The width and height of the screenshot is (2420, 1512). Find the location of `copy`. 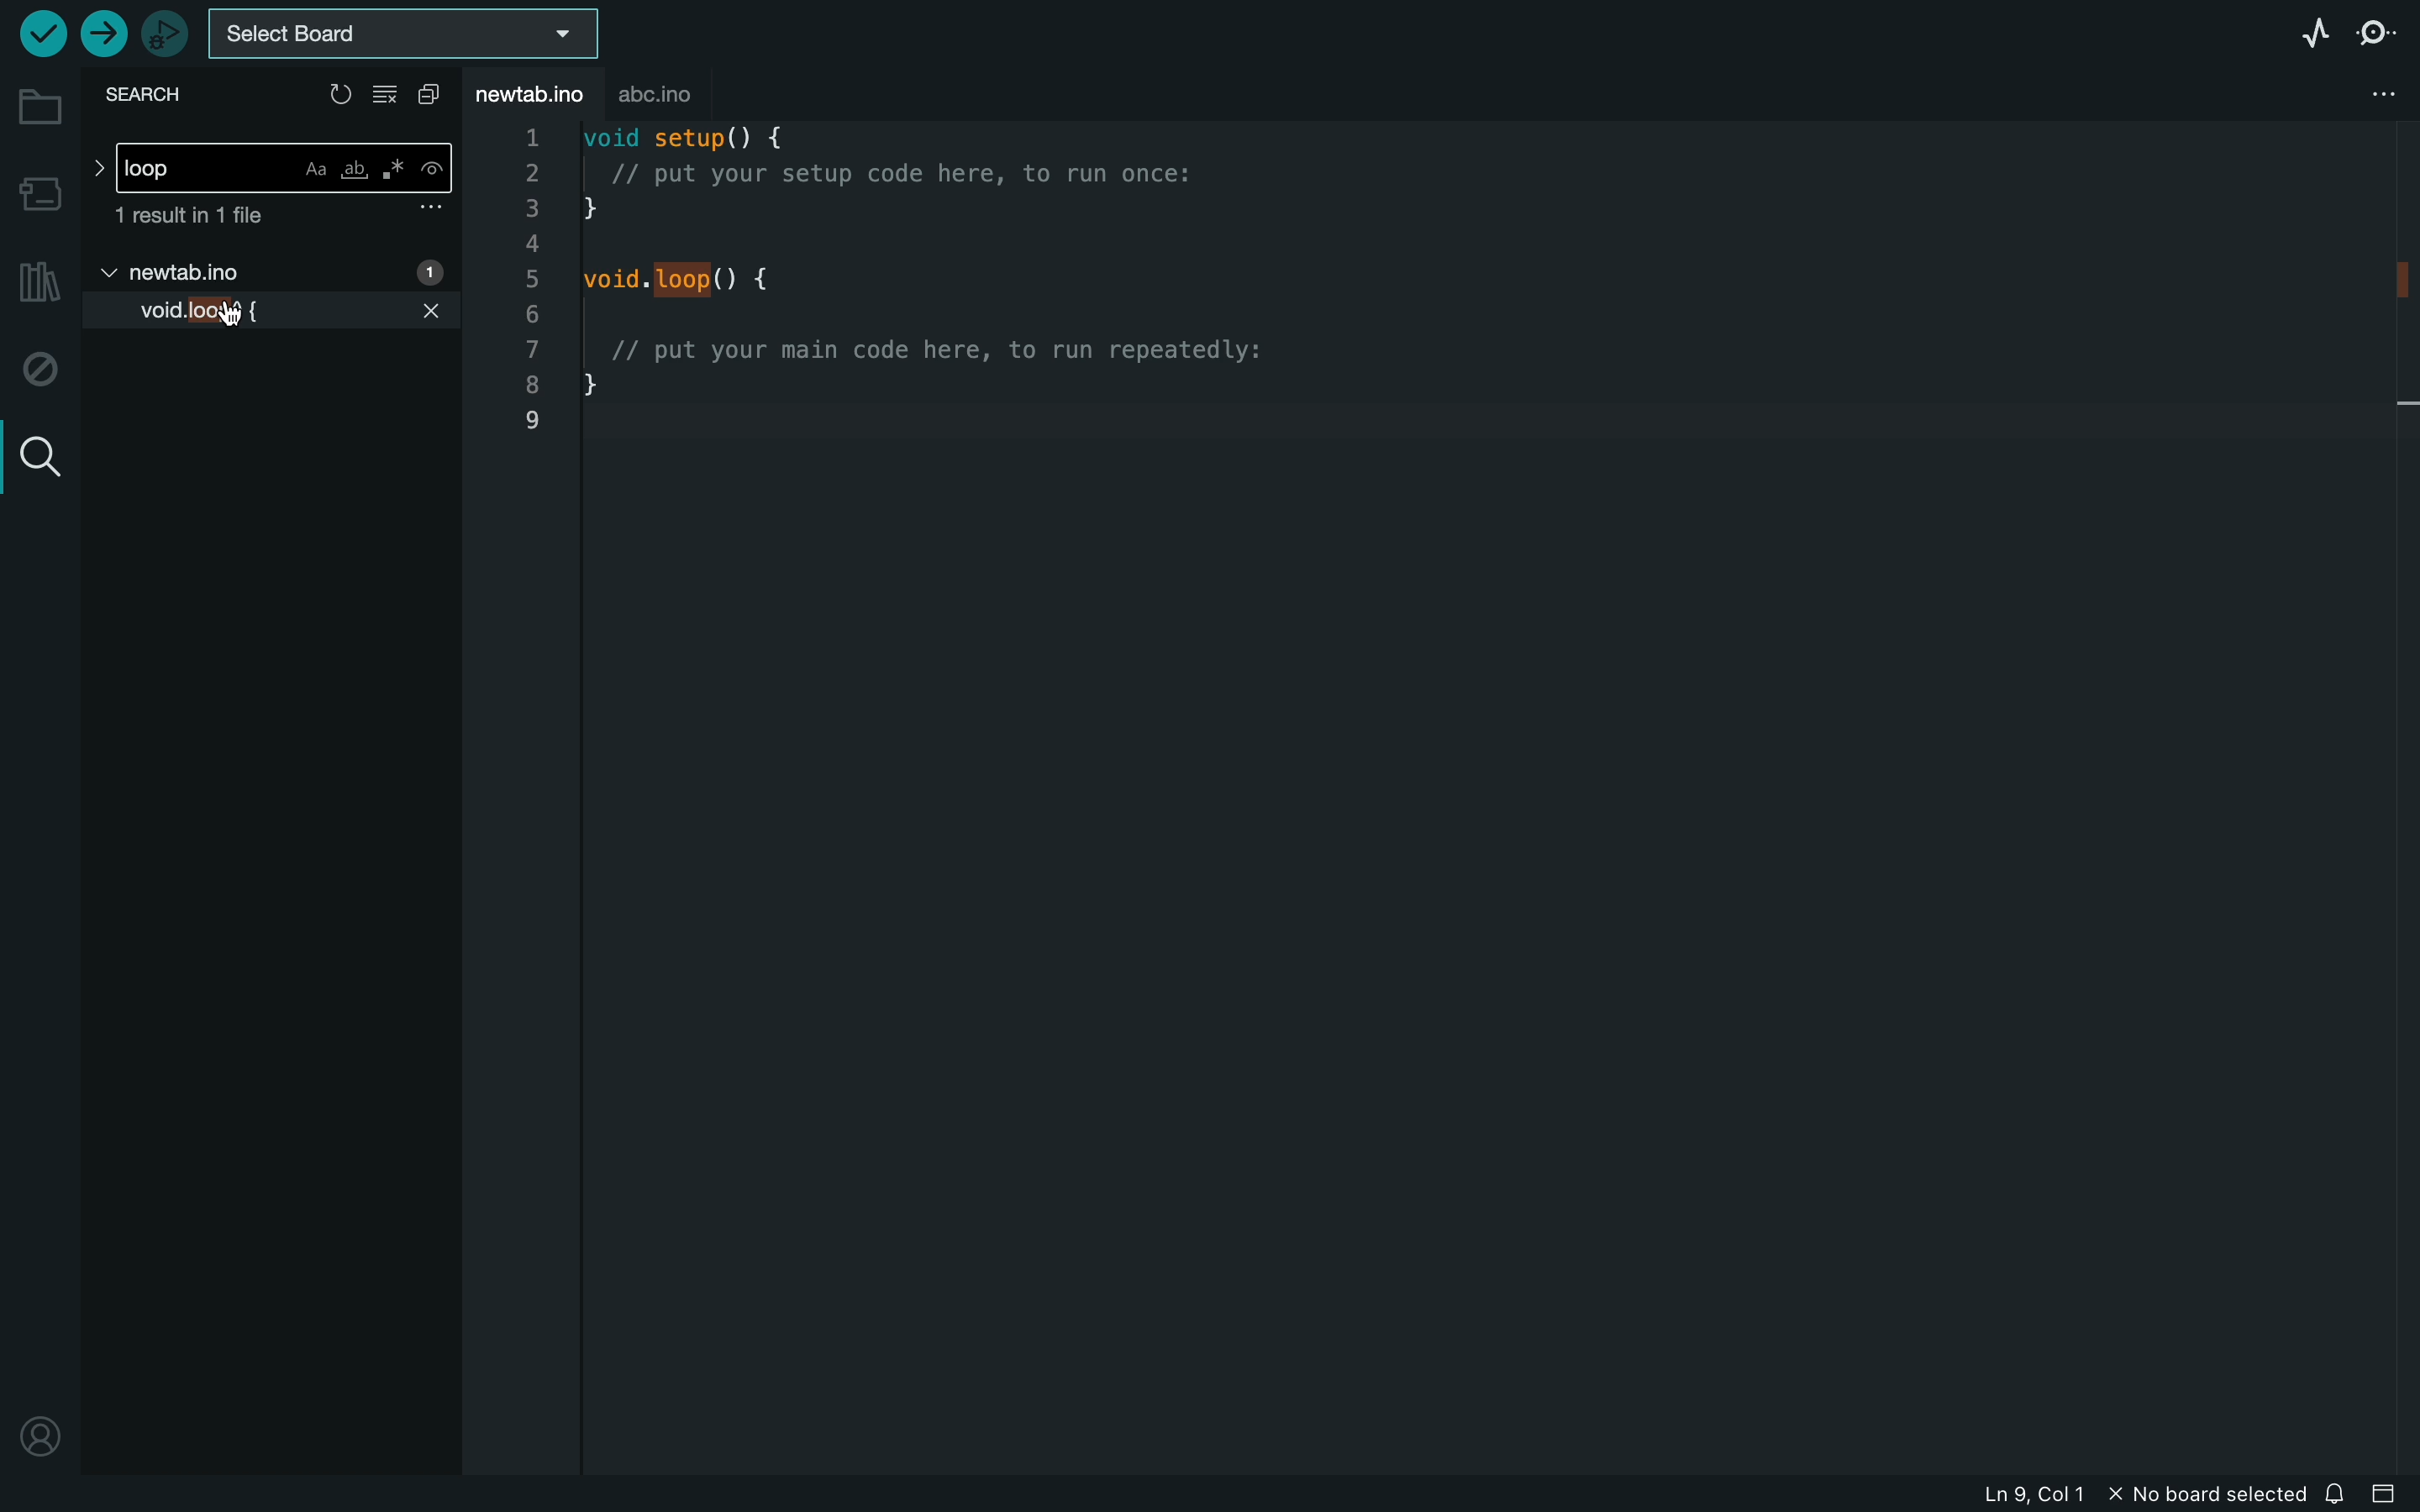

copy is located at coordinates (436, 95).